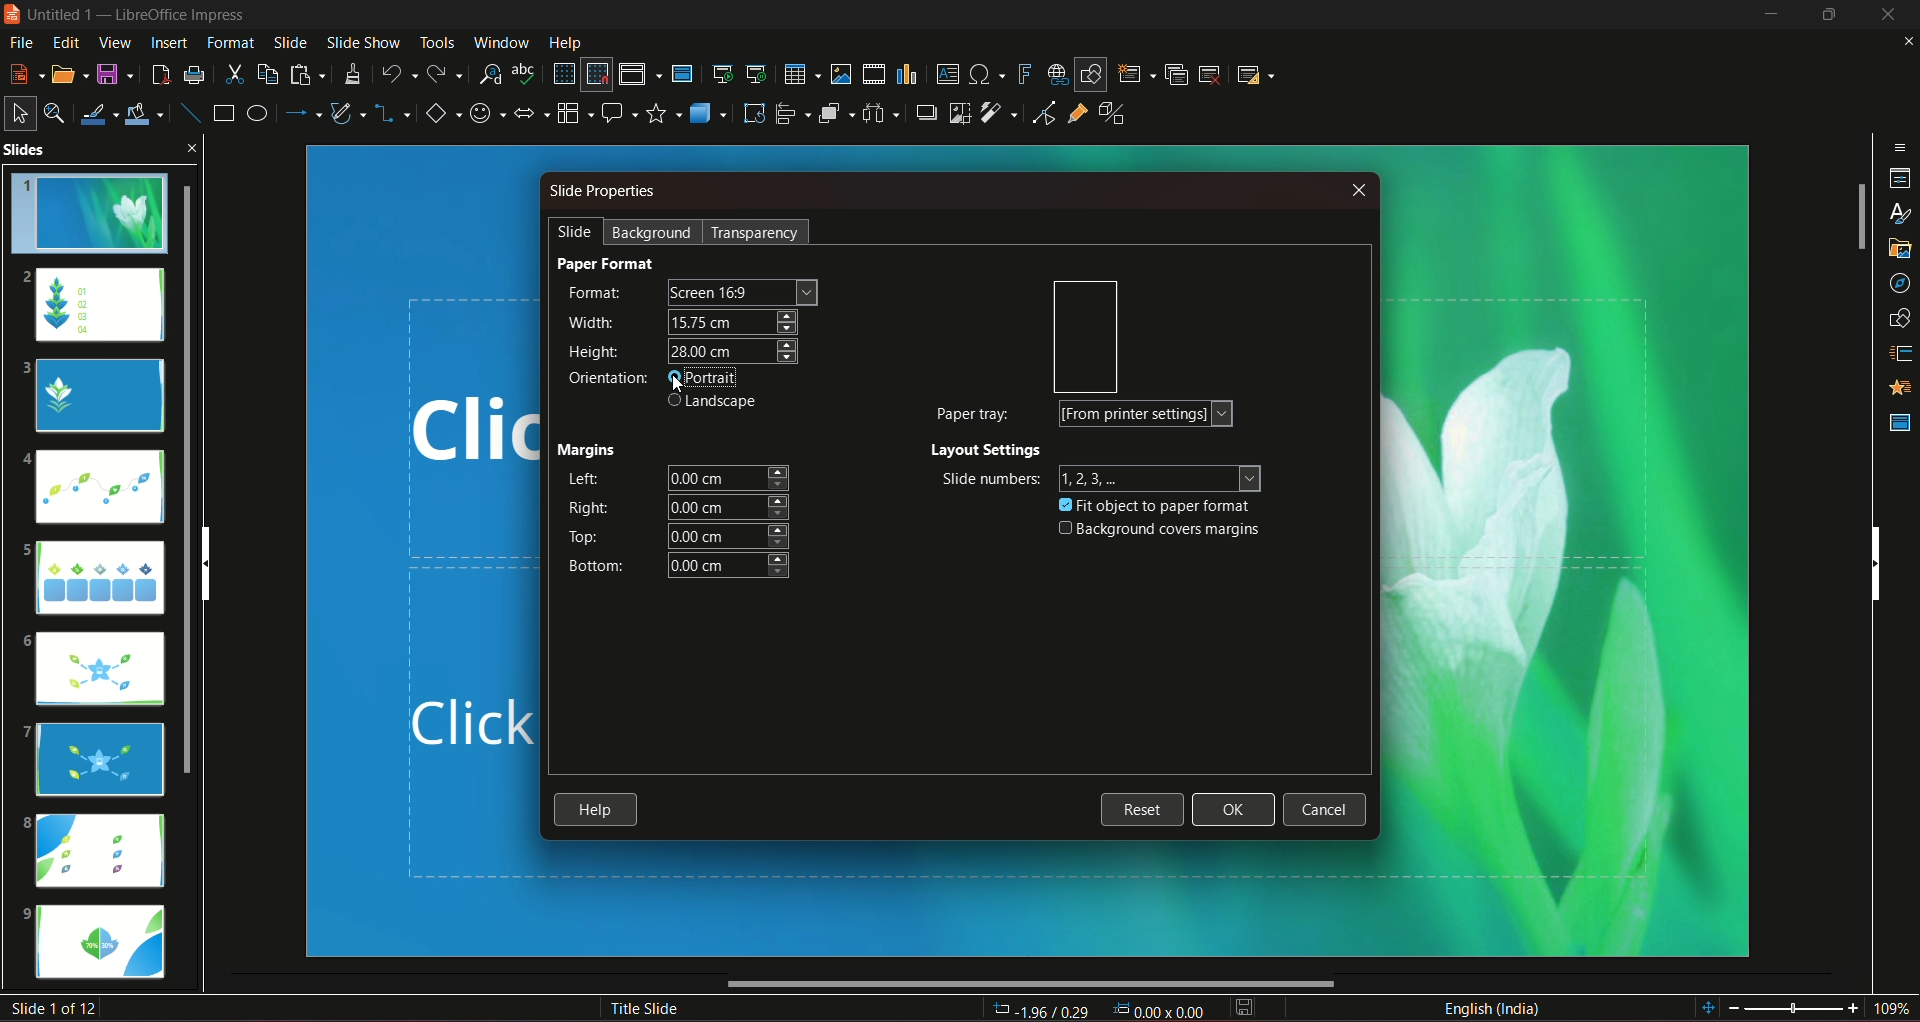 This screenshot has height=1022, width=1920. What do you see at coordinates (221, 562) in the screenshot?
I see `vertical scroll` at bounding box center [221, 562].